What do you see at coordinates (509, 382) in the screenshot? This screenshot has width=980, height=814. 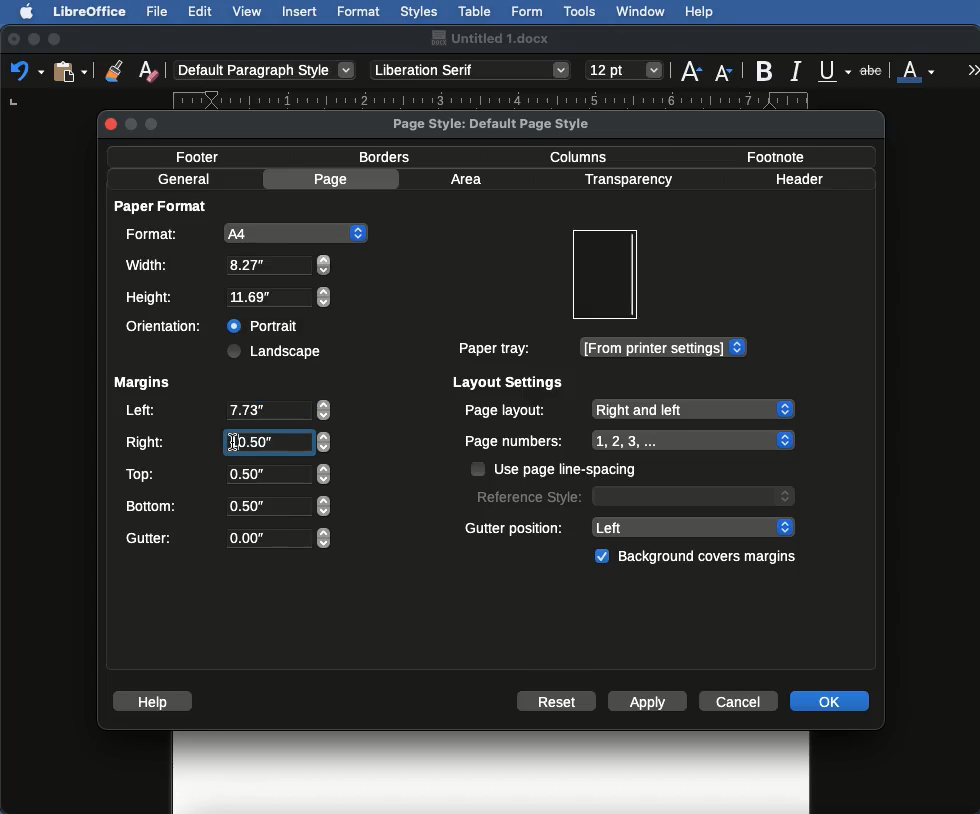 I see `Layout settings` at bounding box center [509, 382].